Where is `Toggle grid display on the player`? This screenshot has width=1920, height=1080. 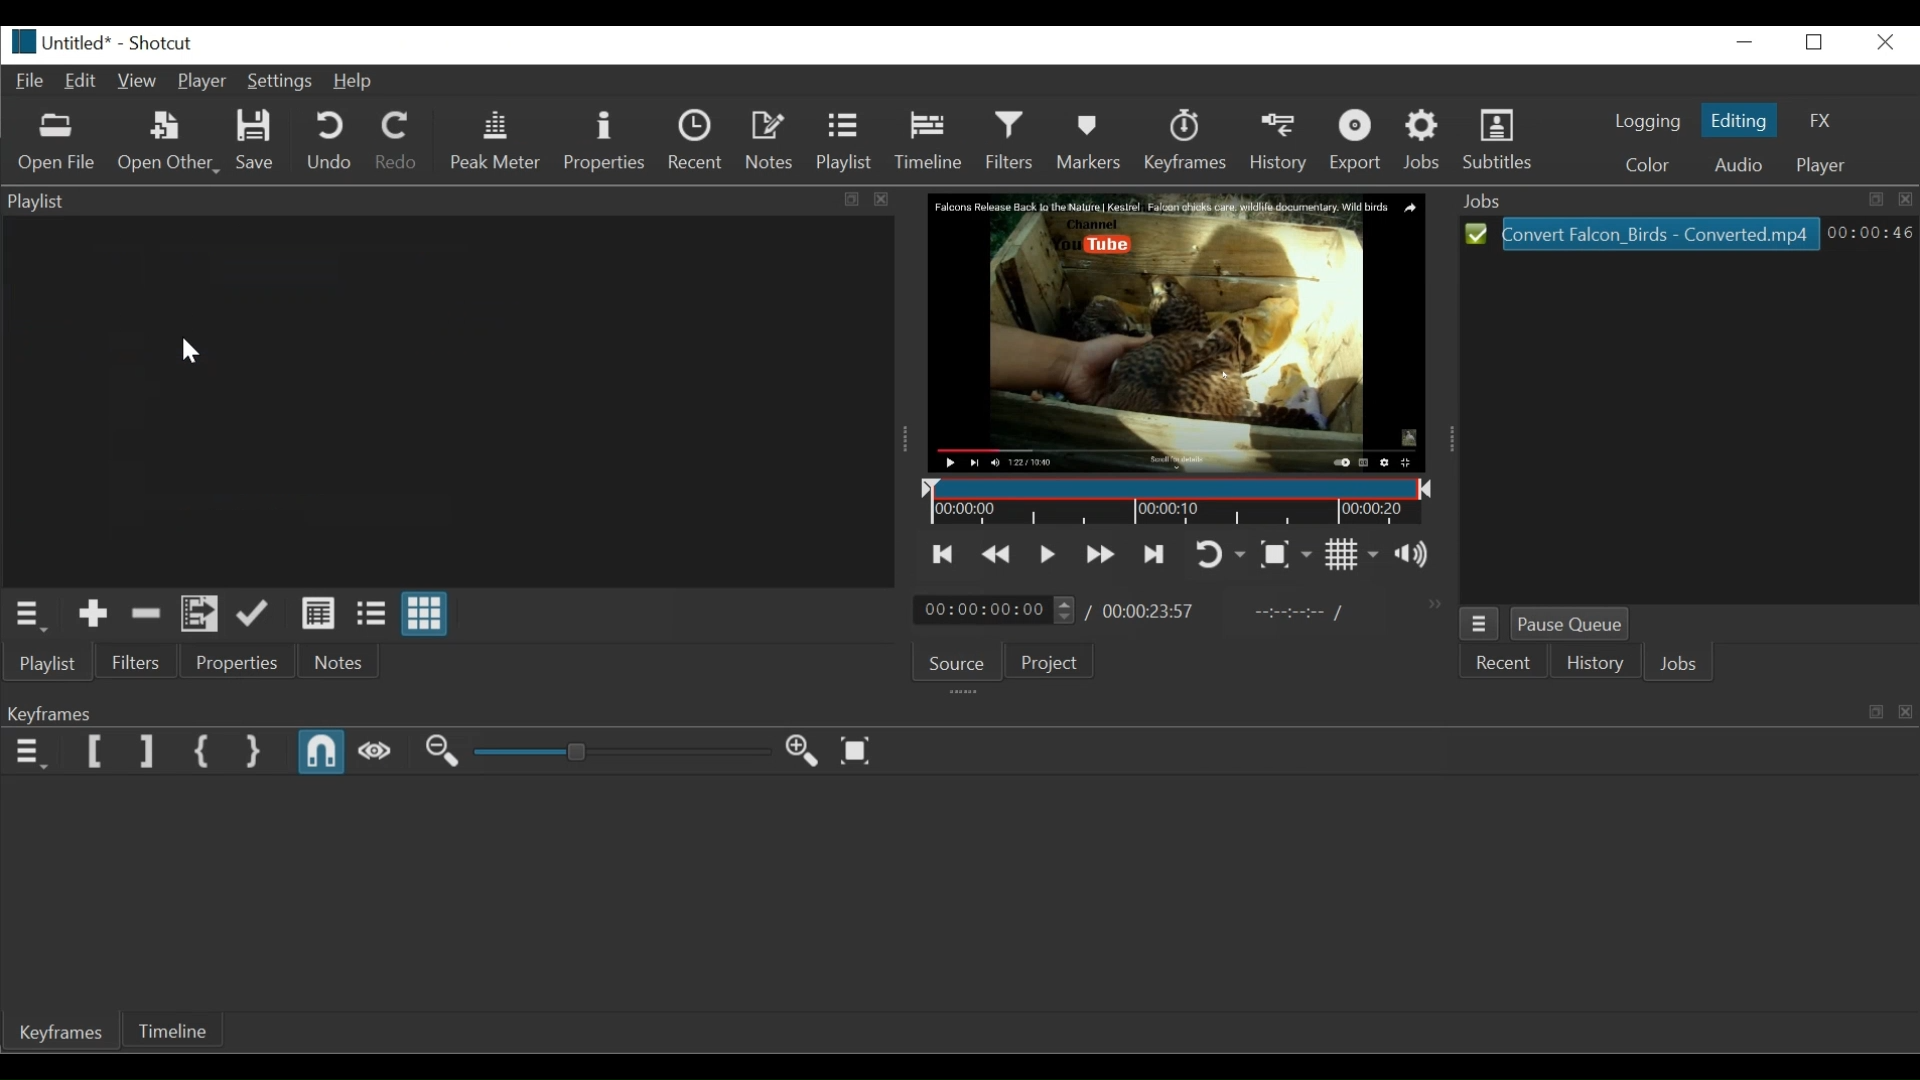
Toggle grid display on the player is located at coordinates (1353, 556).